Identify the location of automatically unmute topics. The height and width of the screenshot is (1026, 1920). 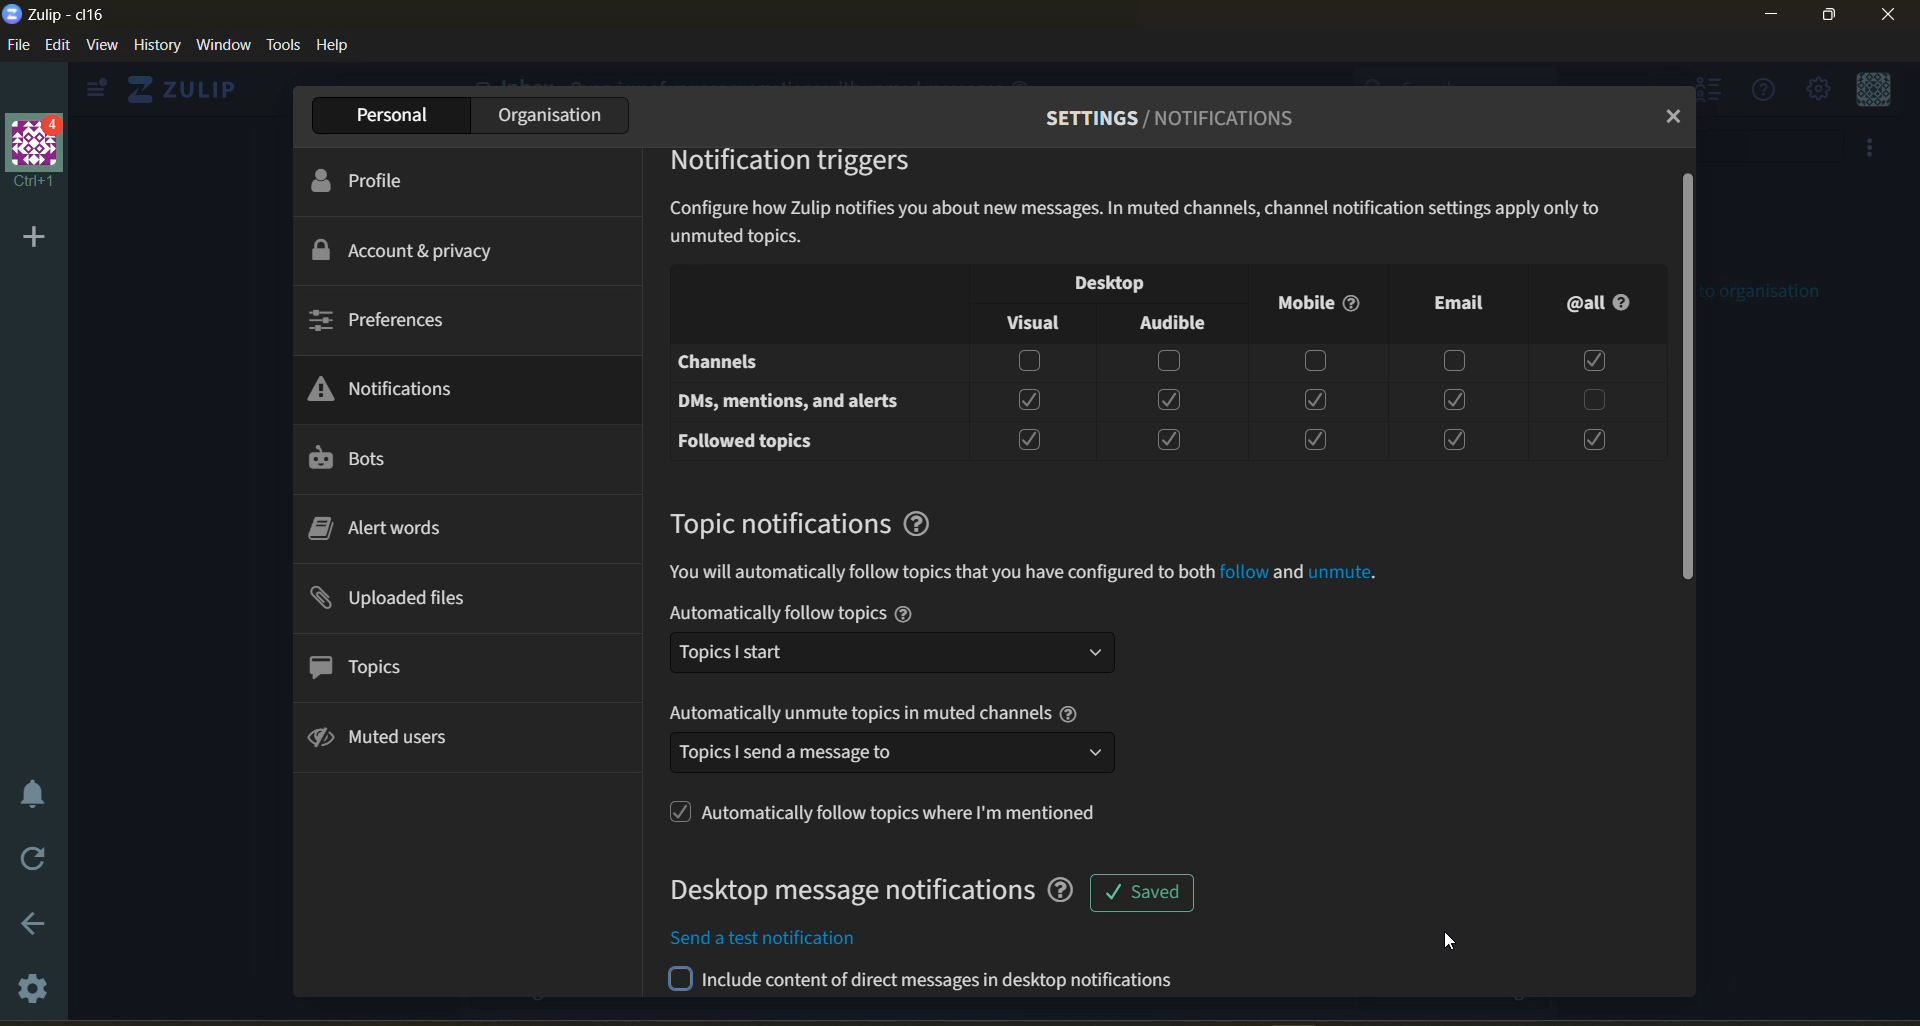
(880, 716).